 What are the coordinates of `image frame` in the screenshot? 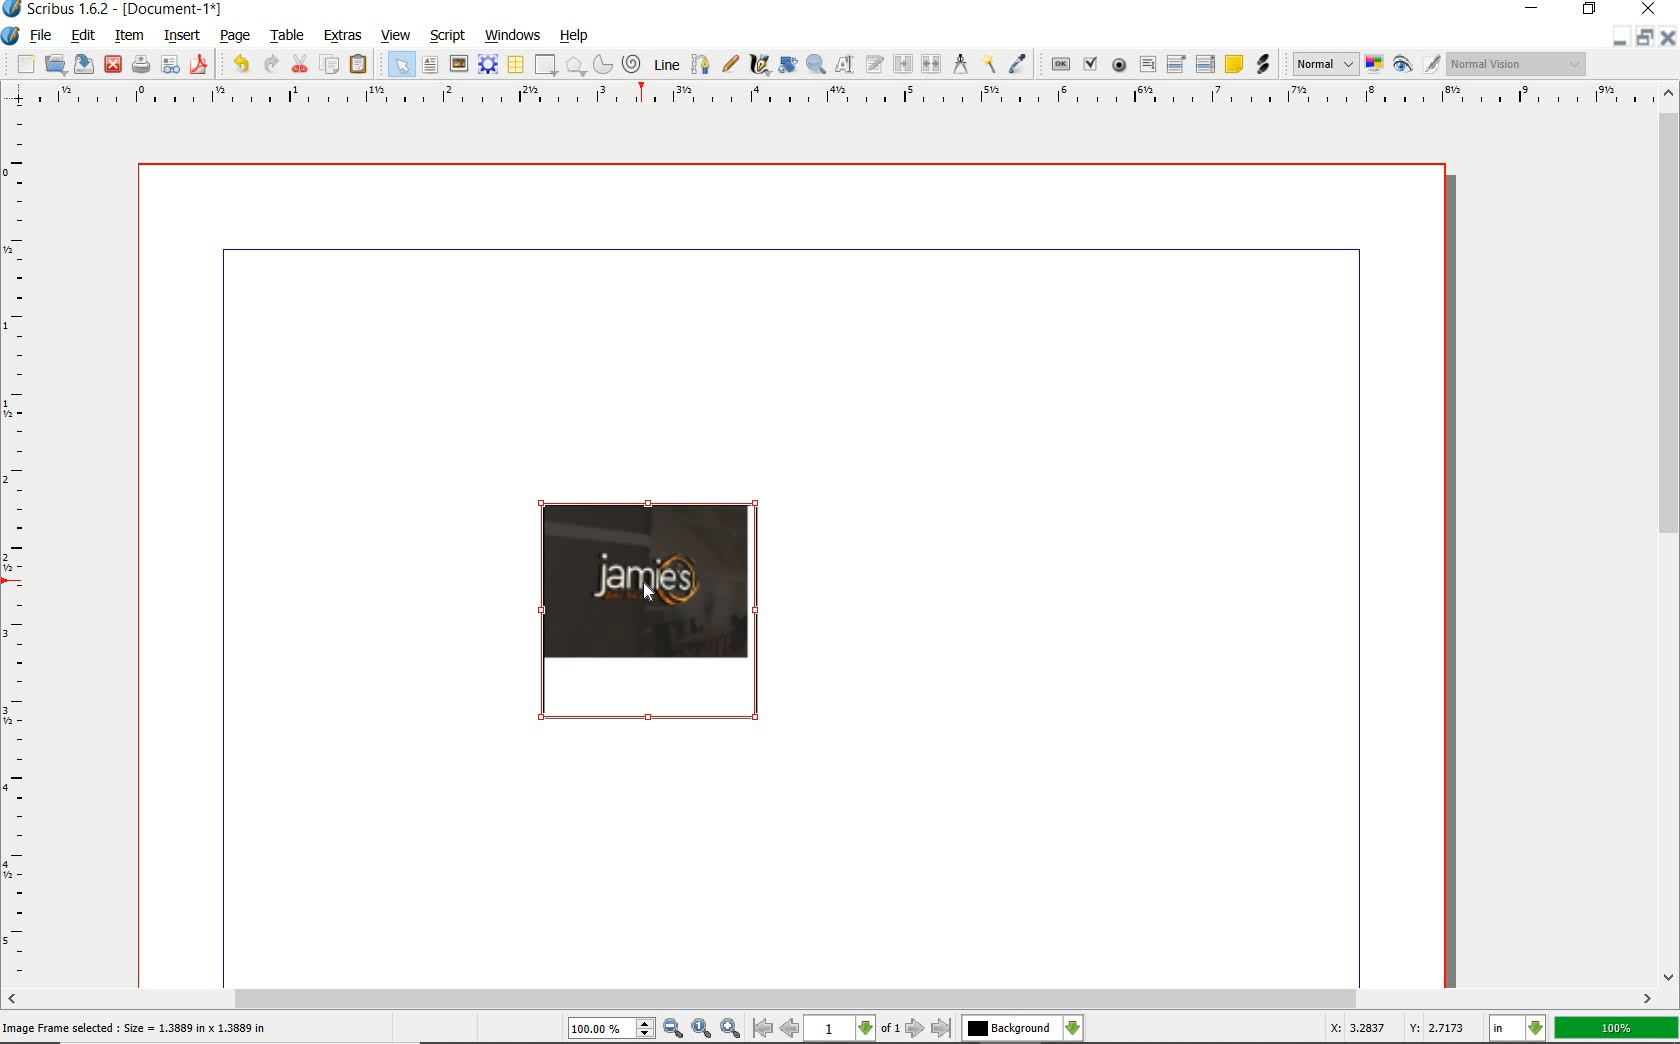 It's located at (458, 64).